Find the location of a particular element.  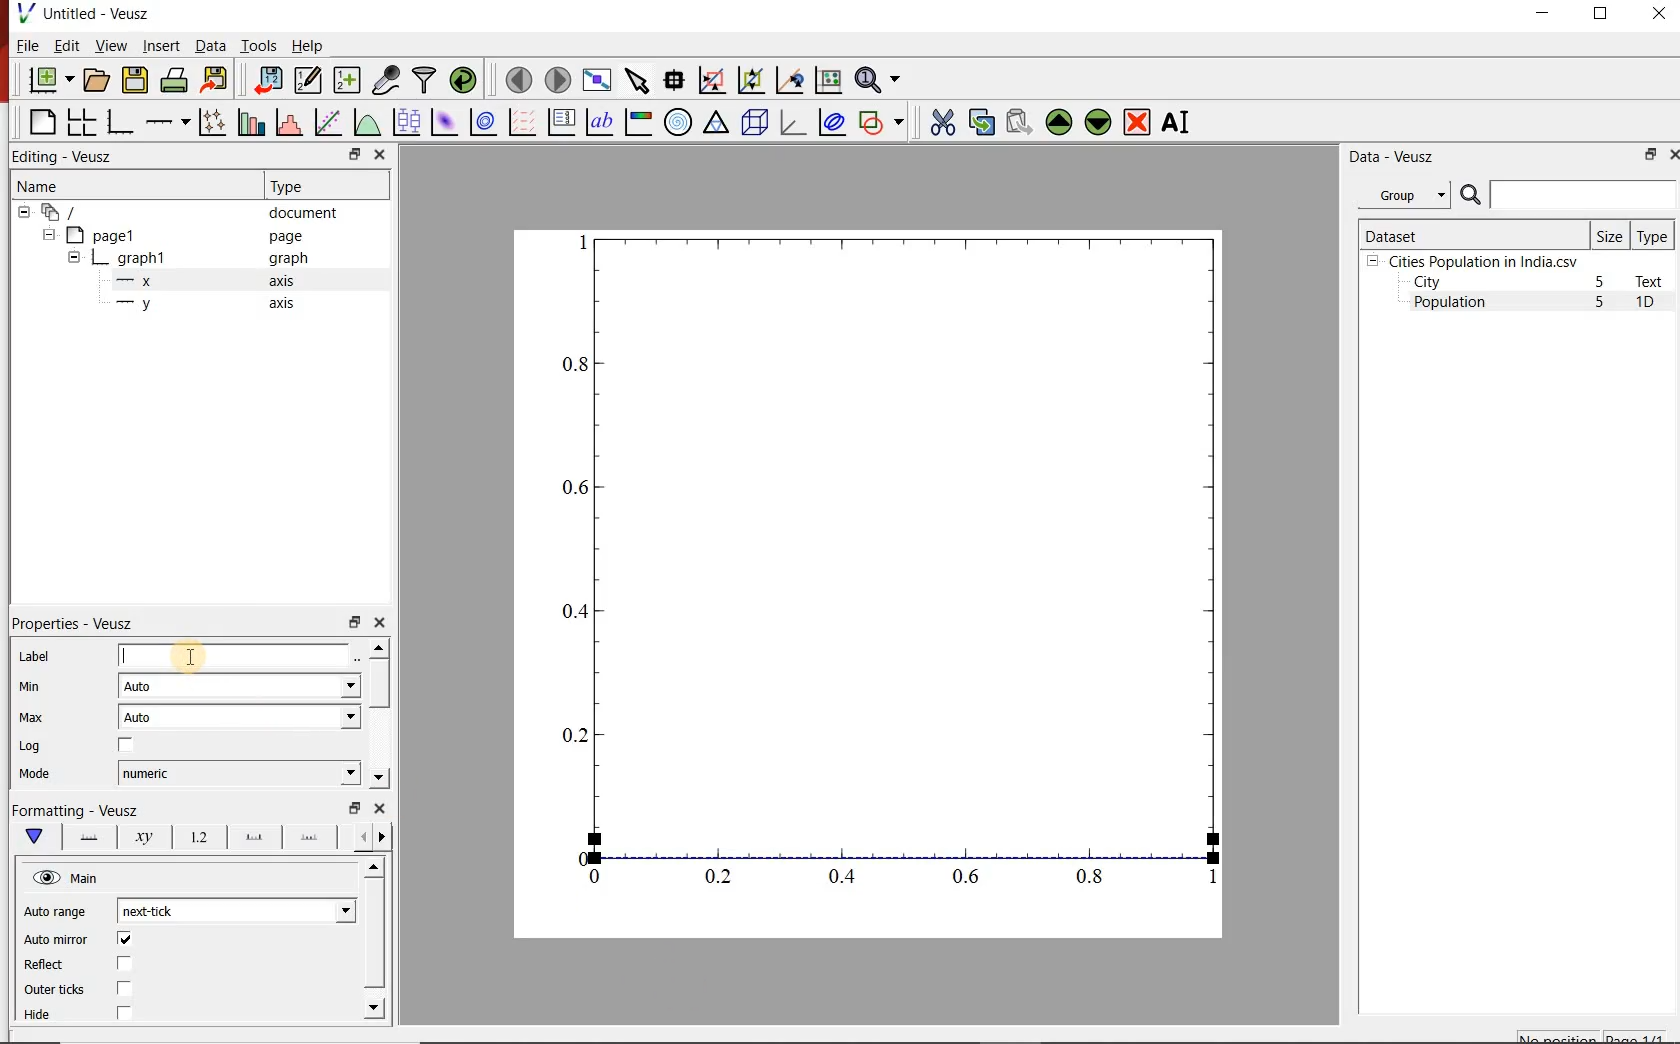

select items from the graph or scroll is located at coordinates (636, 79).